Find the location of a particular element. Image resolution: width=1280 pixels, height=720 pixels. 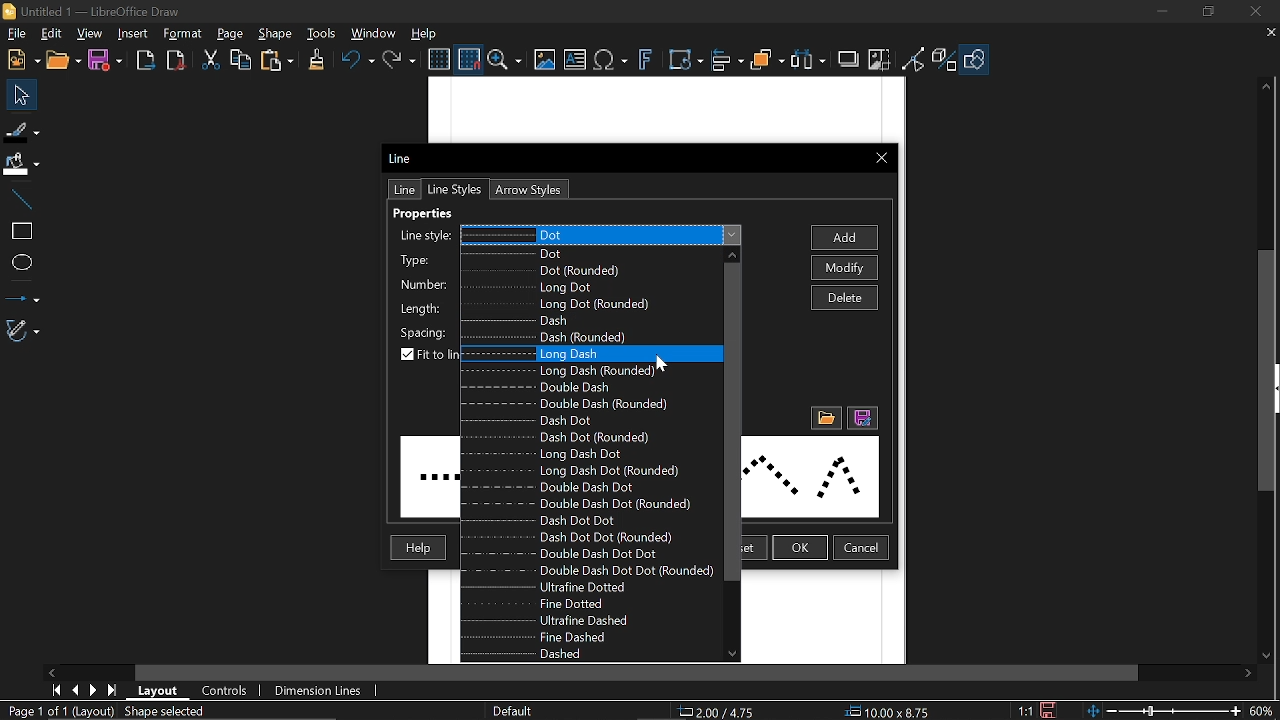

Long dot (Rounded) is located at coordinates (586, 306).